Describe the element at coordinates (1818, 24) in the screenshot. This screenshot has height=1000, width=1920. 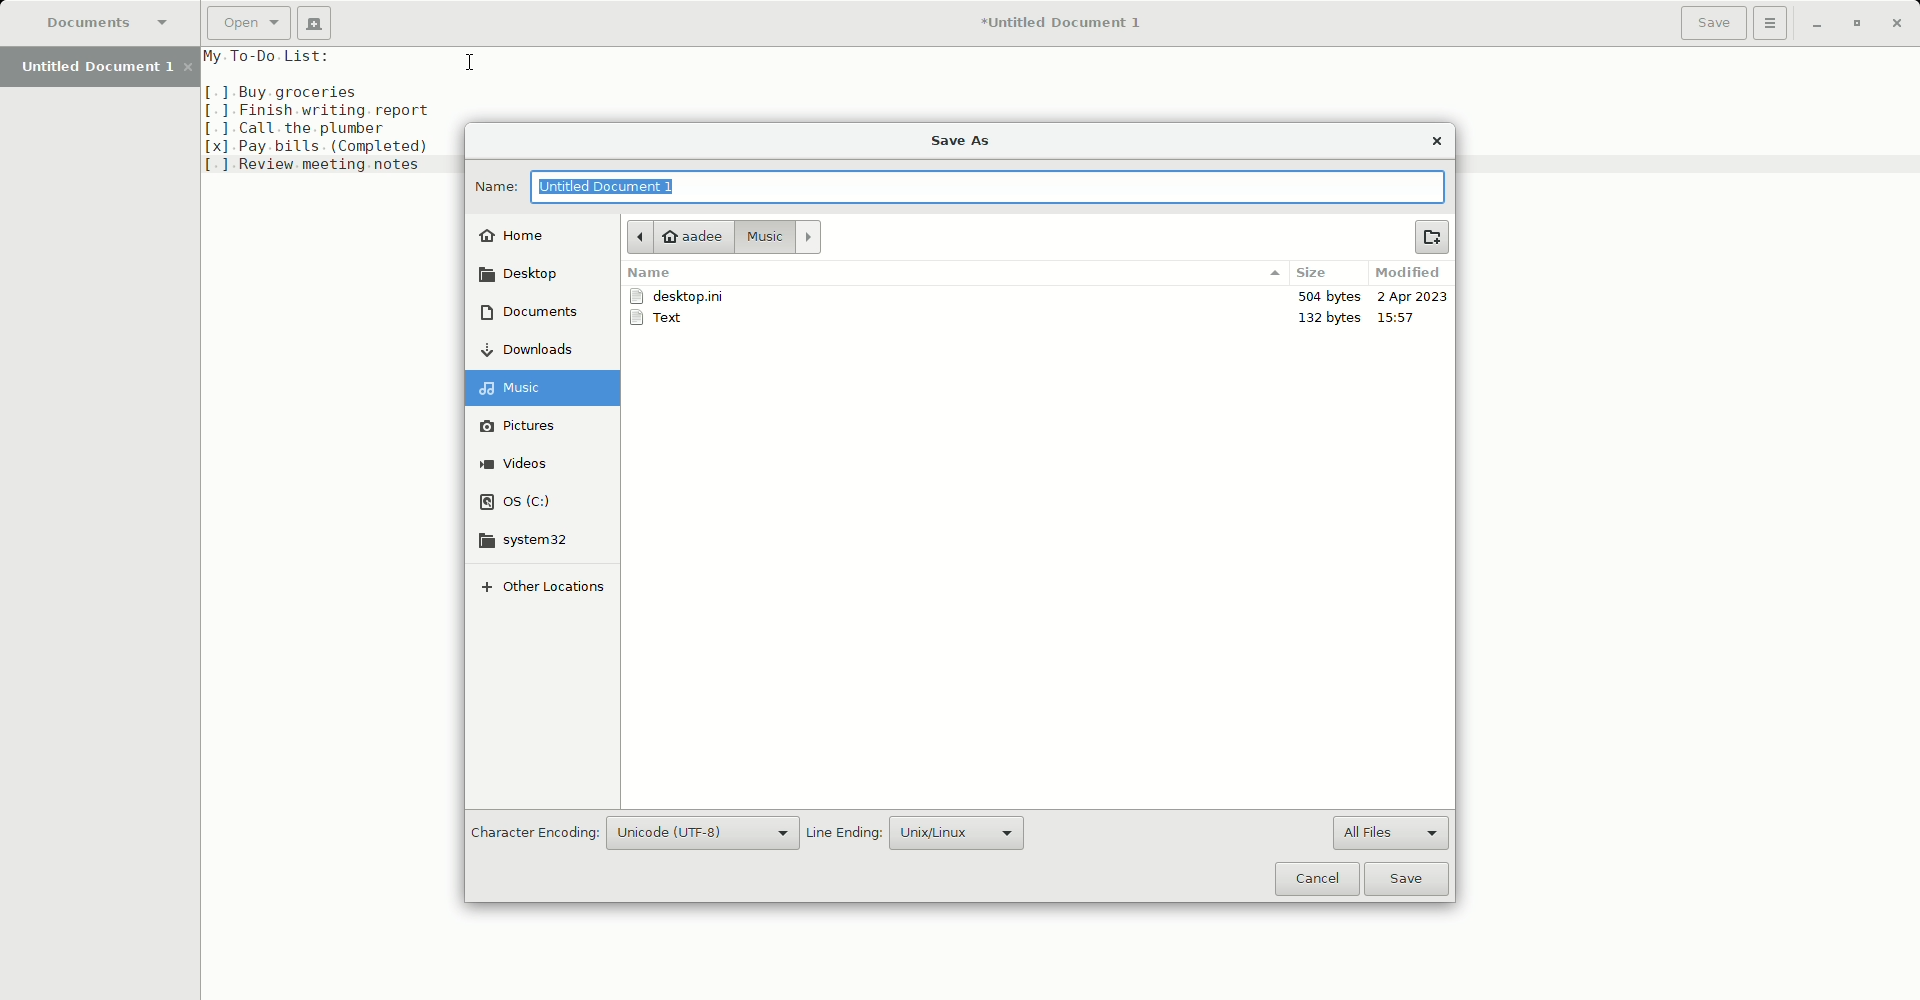
I see `Minimize` at that location.